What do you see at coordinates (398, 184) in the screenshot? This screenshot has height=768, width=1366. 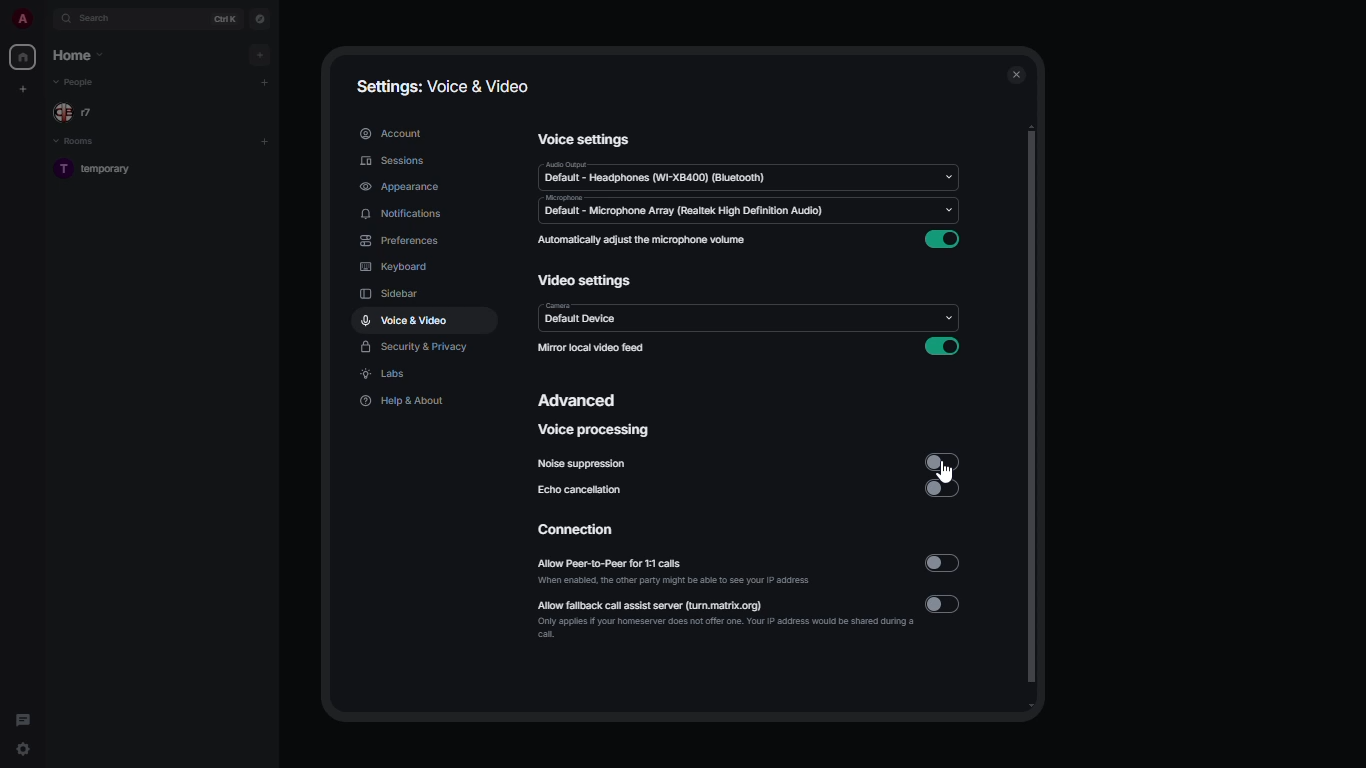 I see `appearance` at bounding box center [398, 184].